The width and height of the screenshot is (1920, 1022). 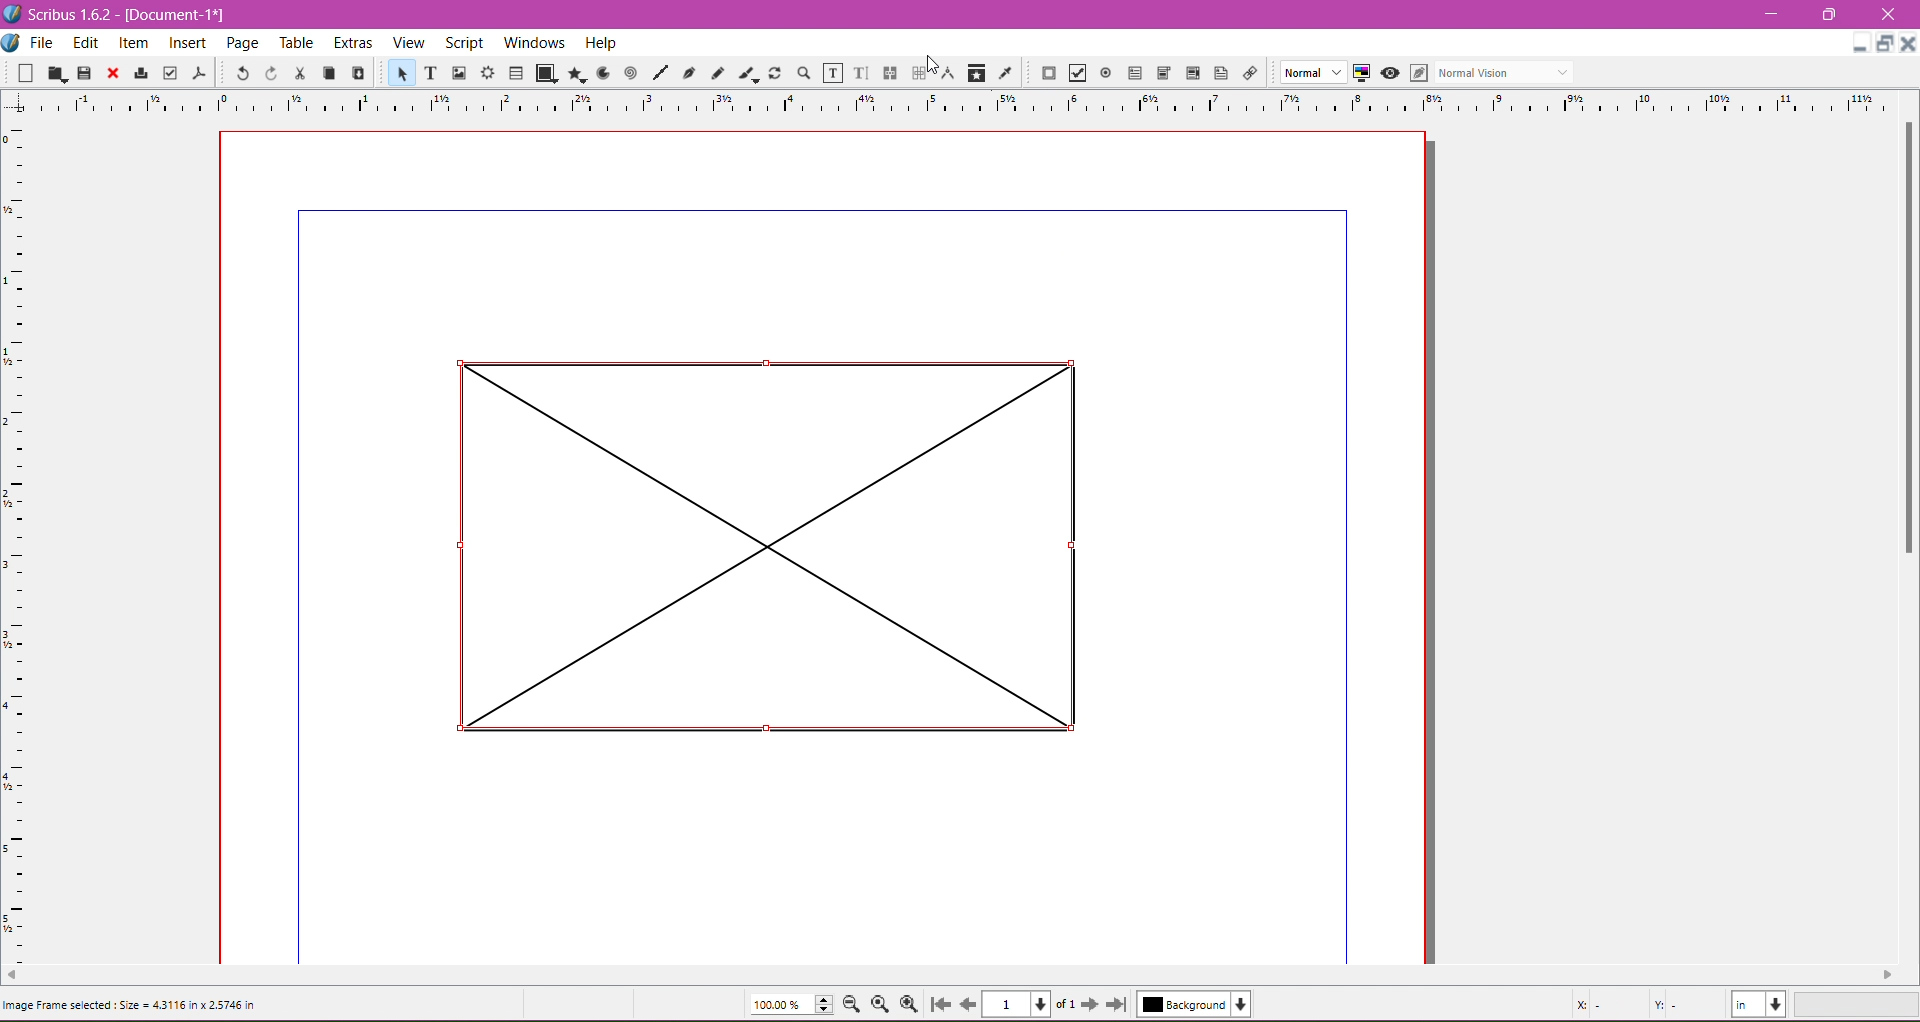 I want to click on Select the image preview quality, so click(x=1309, y=72).